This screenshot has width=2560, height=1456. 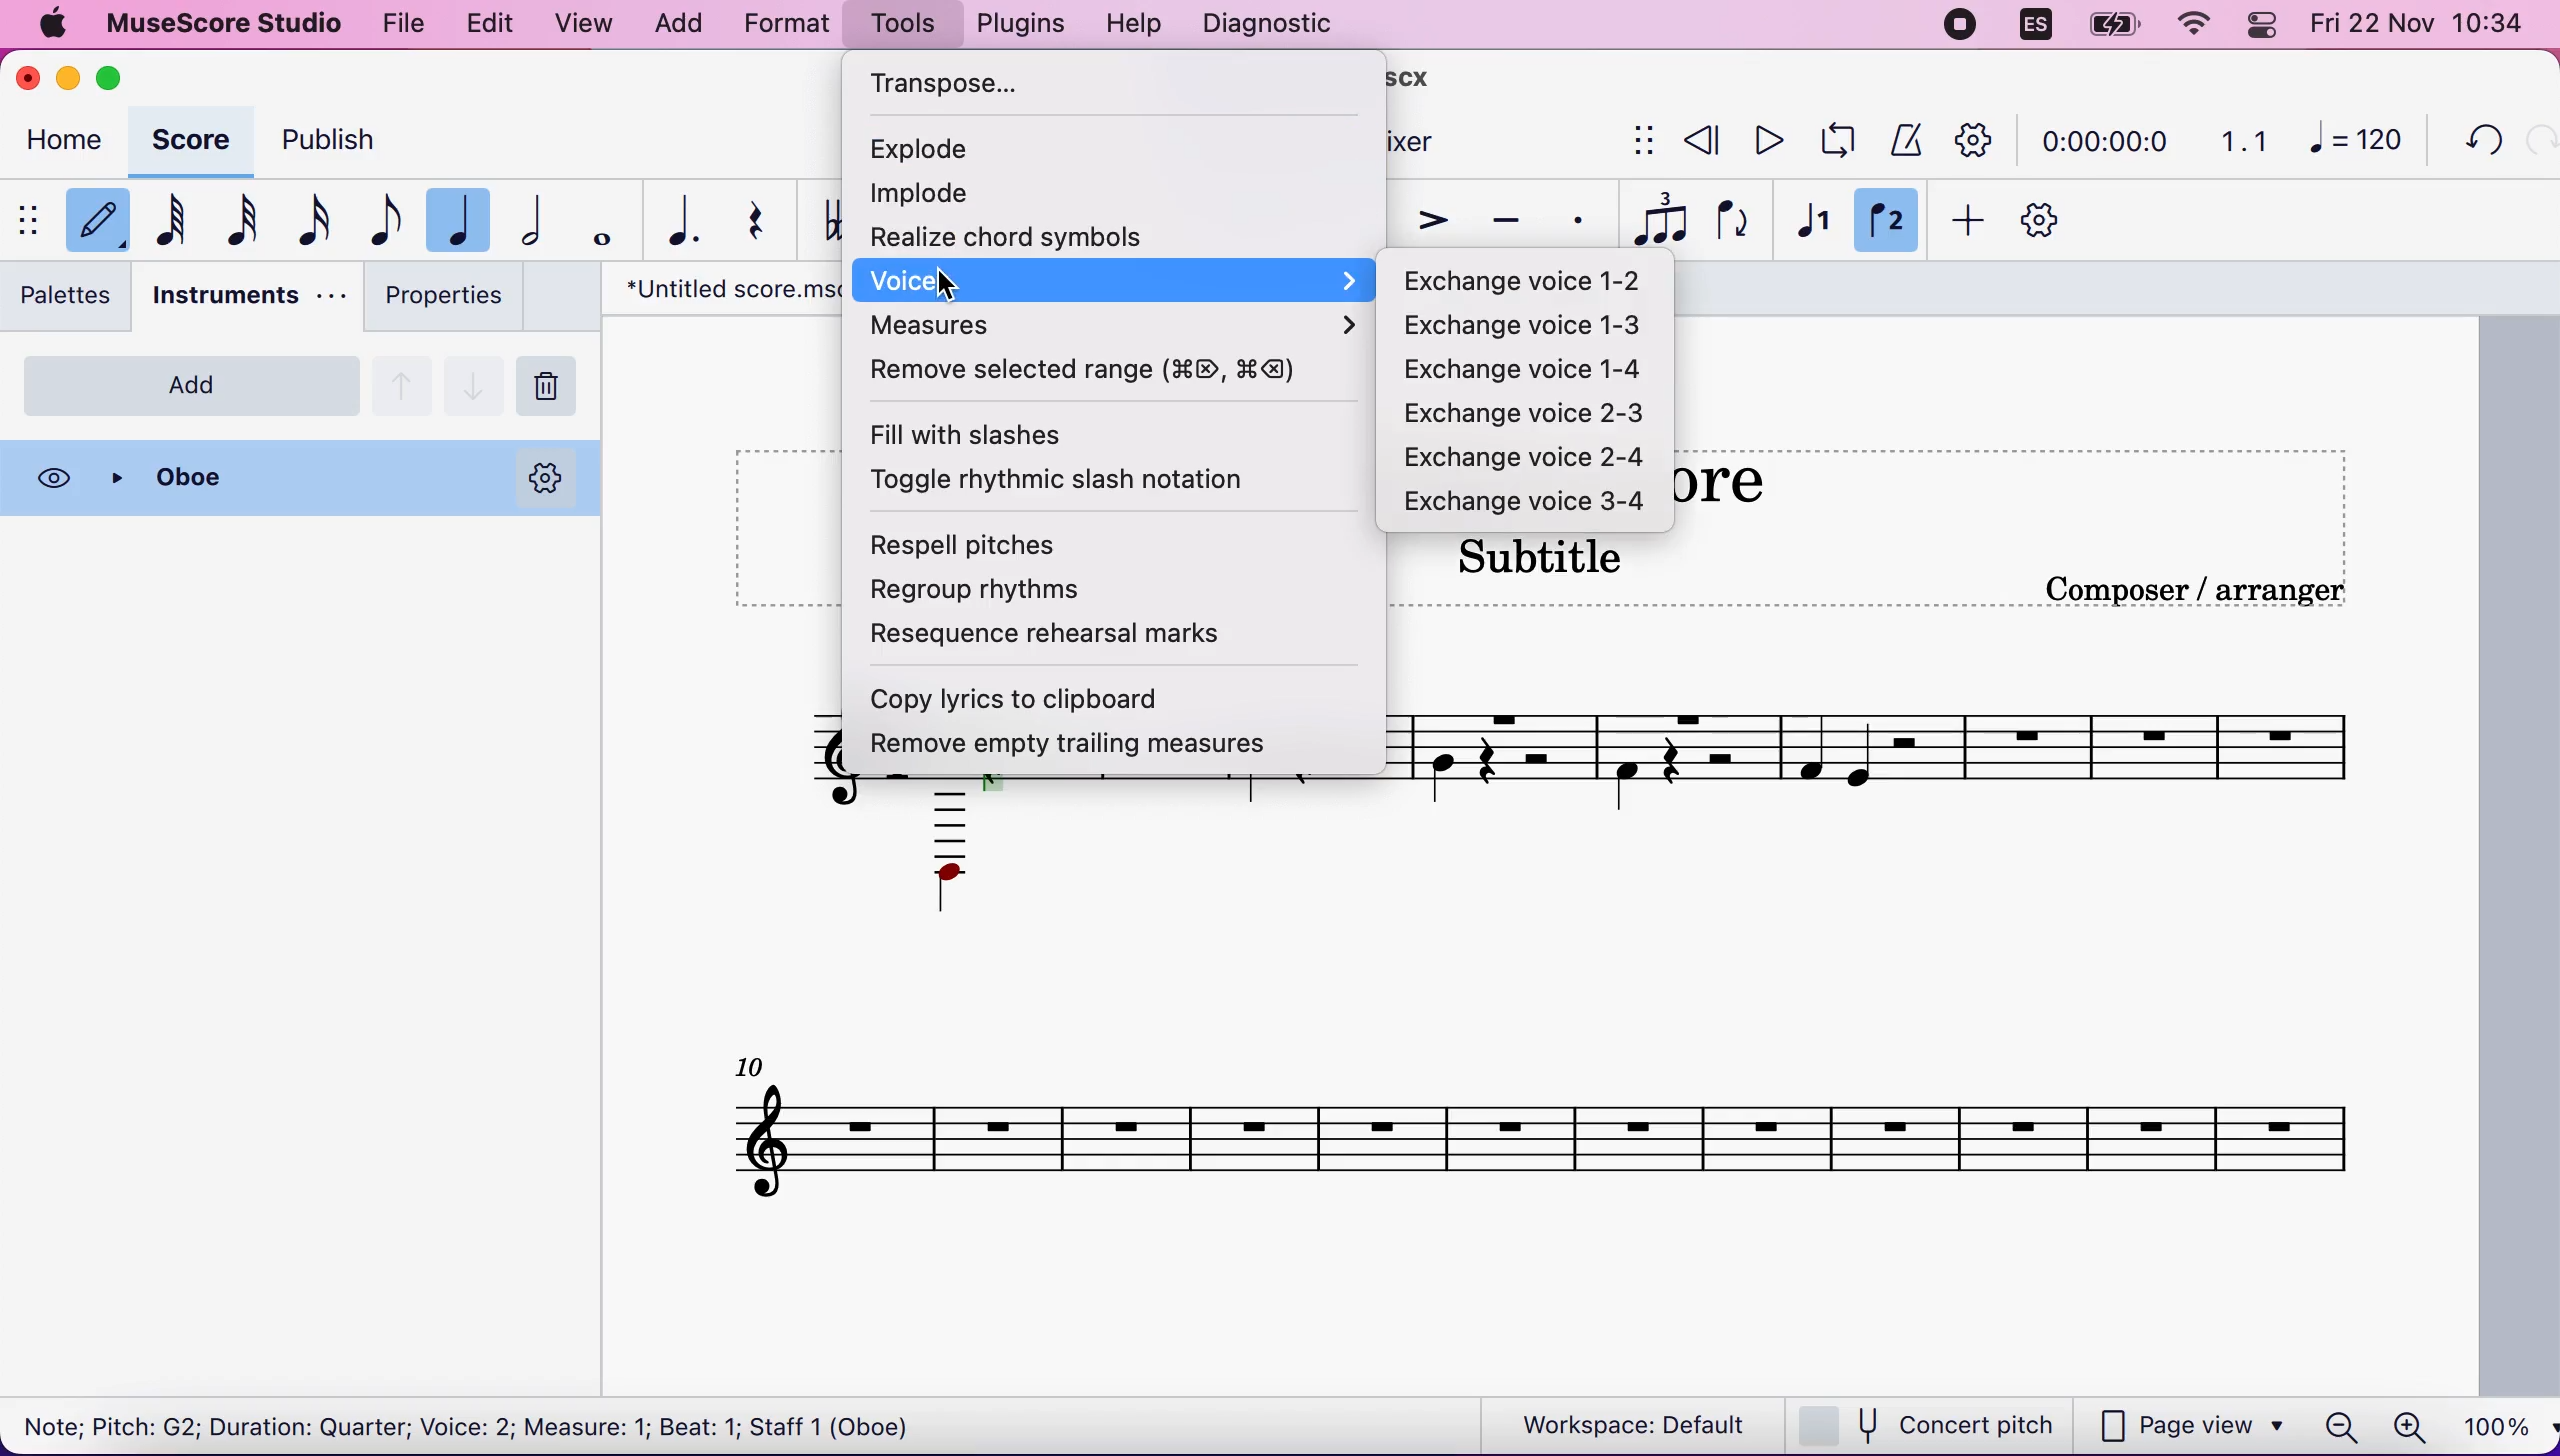 What do you see at coordinates (533, 217) in the screenshot?
I see `half note` at bounding box center [533, 217].